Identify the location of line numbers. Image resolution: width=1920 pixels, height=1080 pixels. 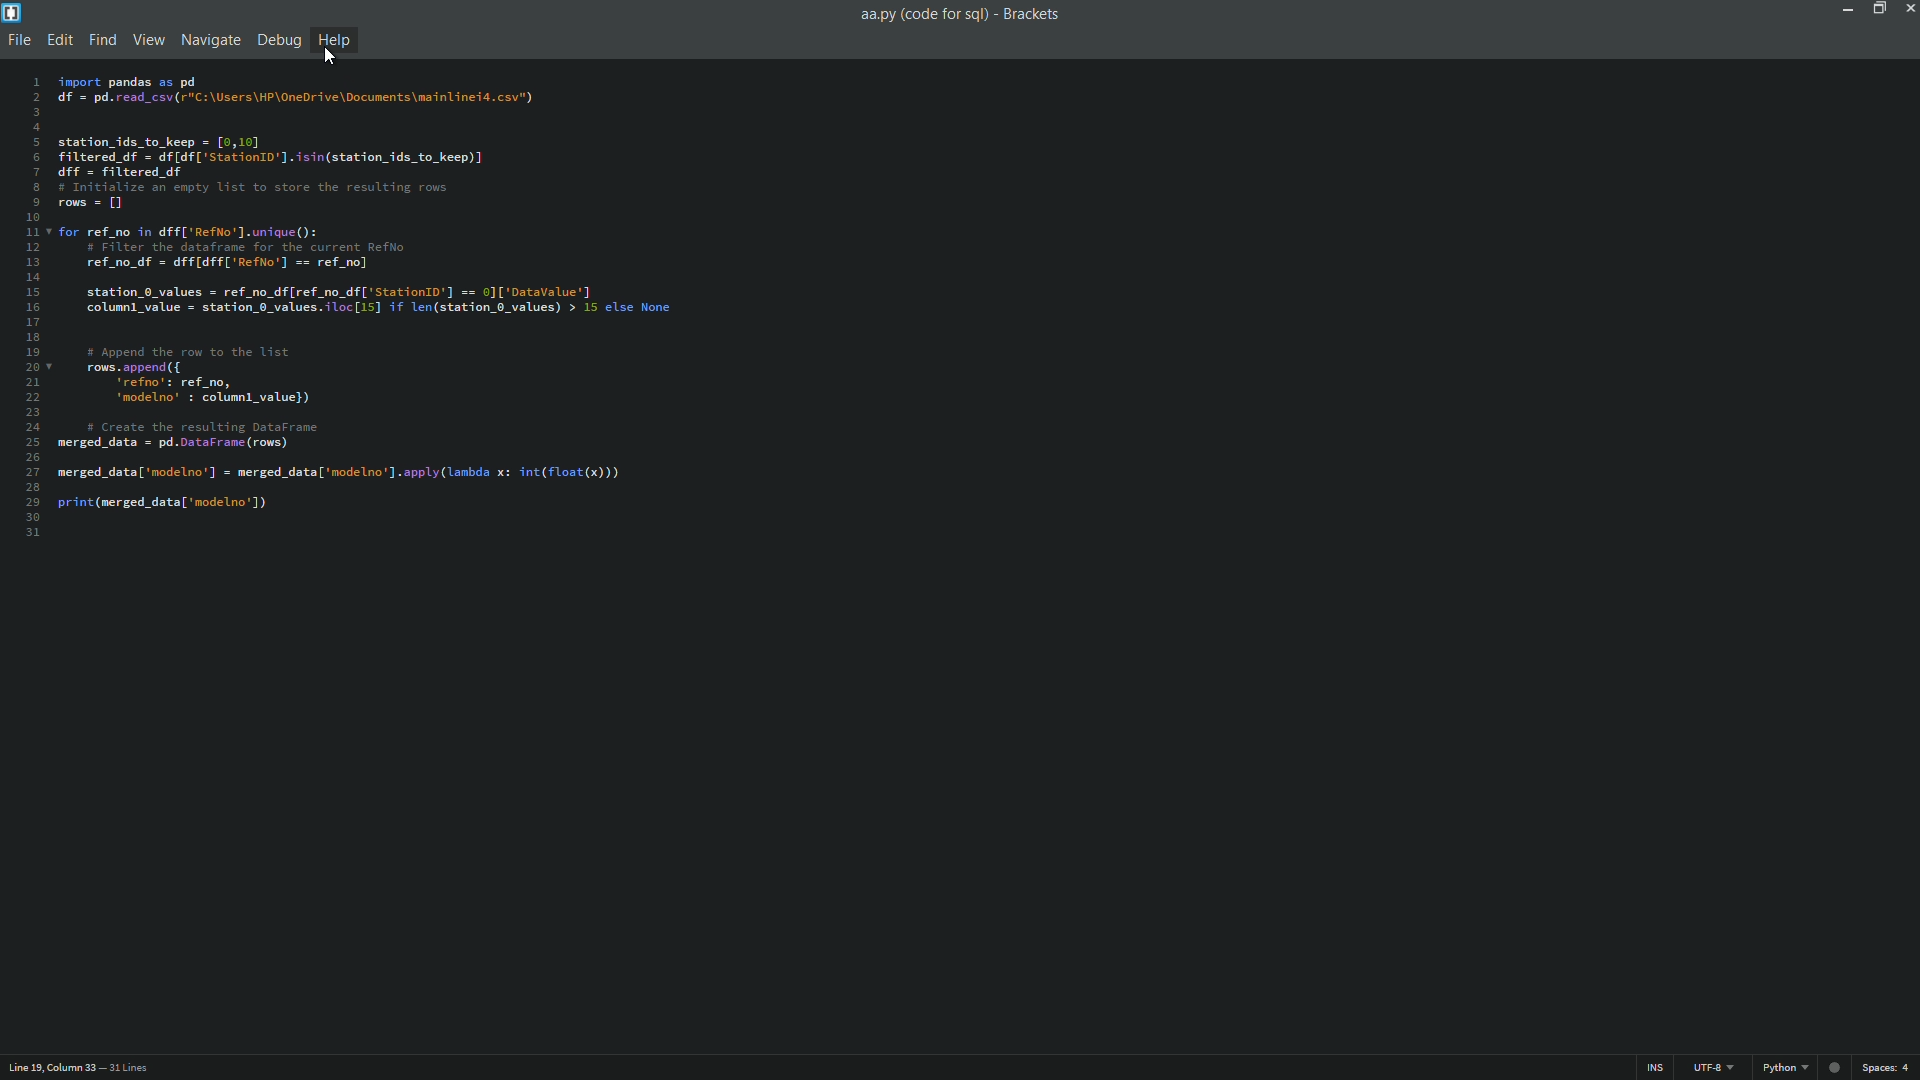
(32, 300).